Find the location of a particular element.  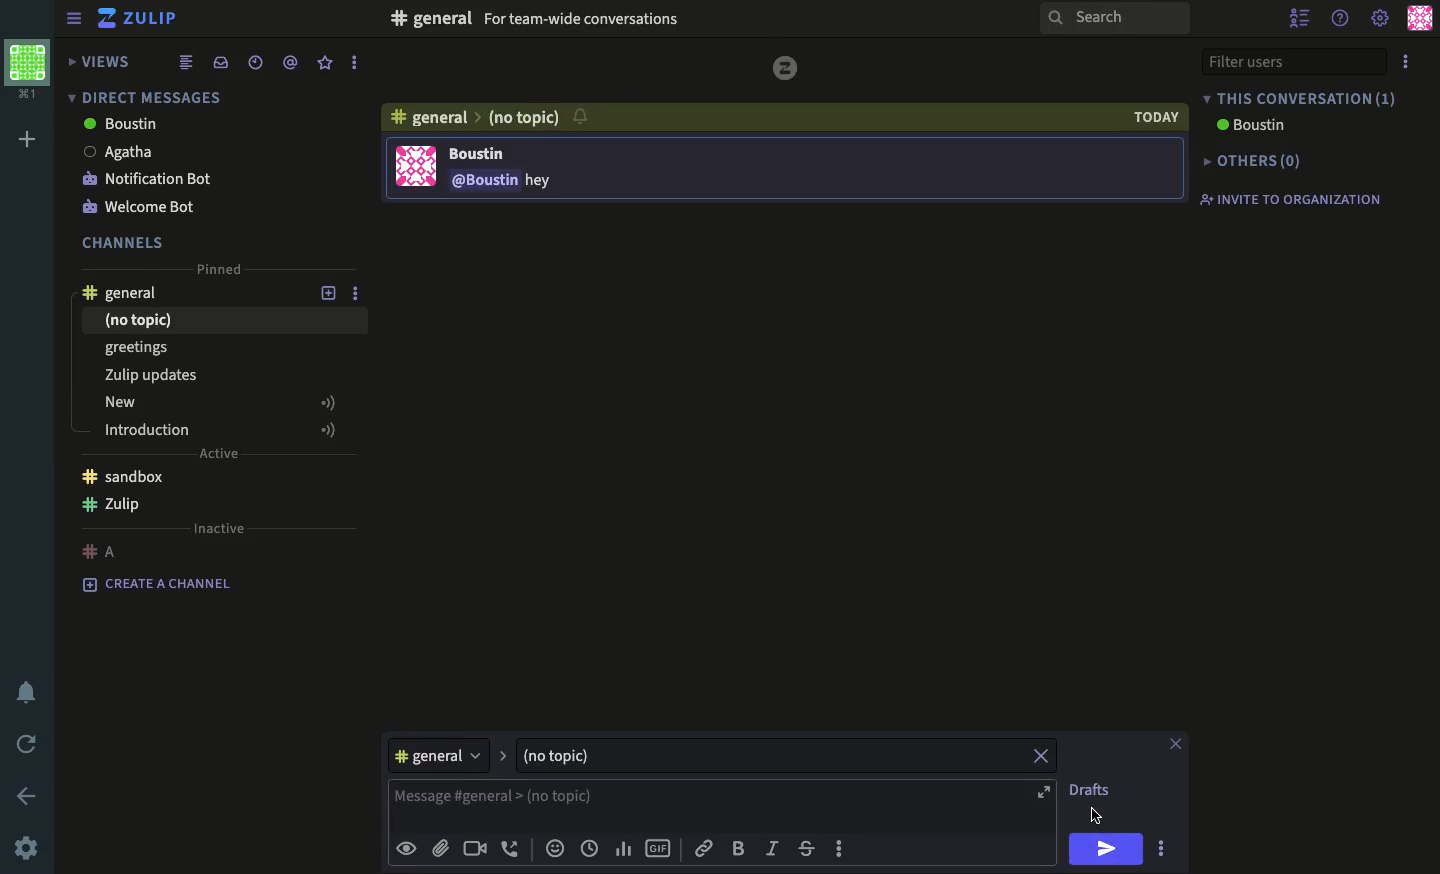

Zulip Updates is located at coordinates (219, 375).